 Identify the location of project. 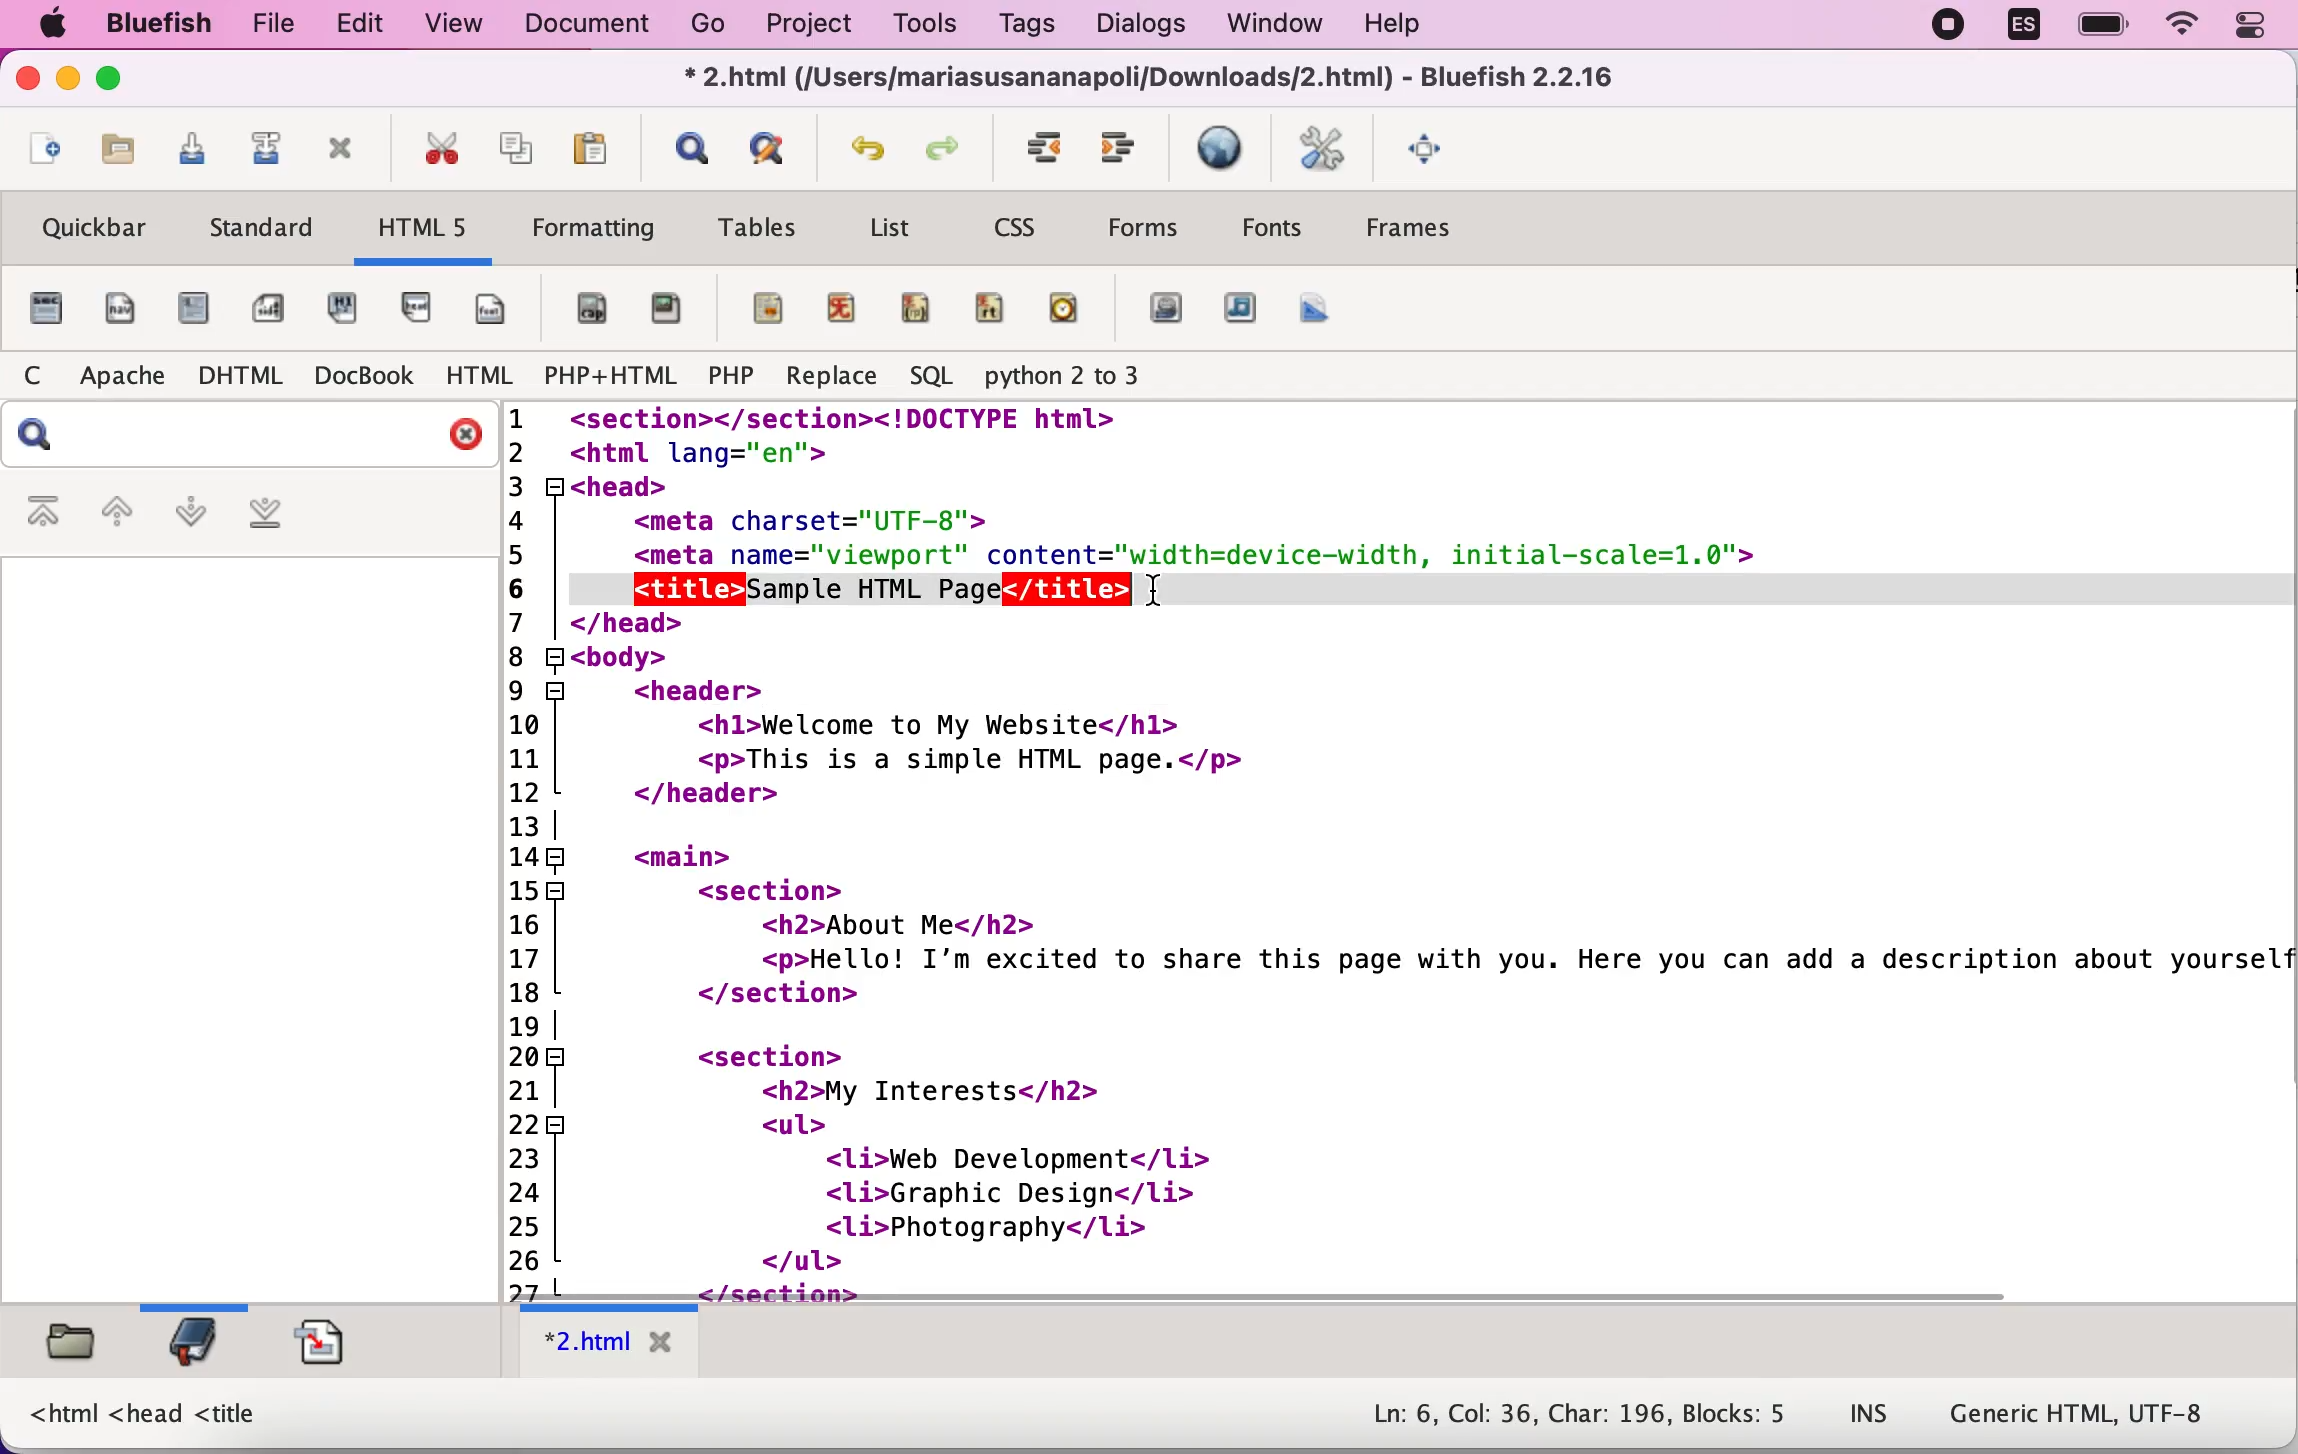
(813, 25).